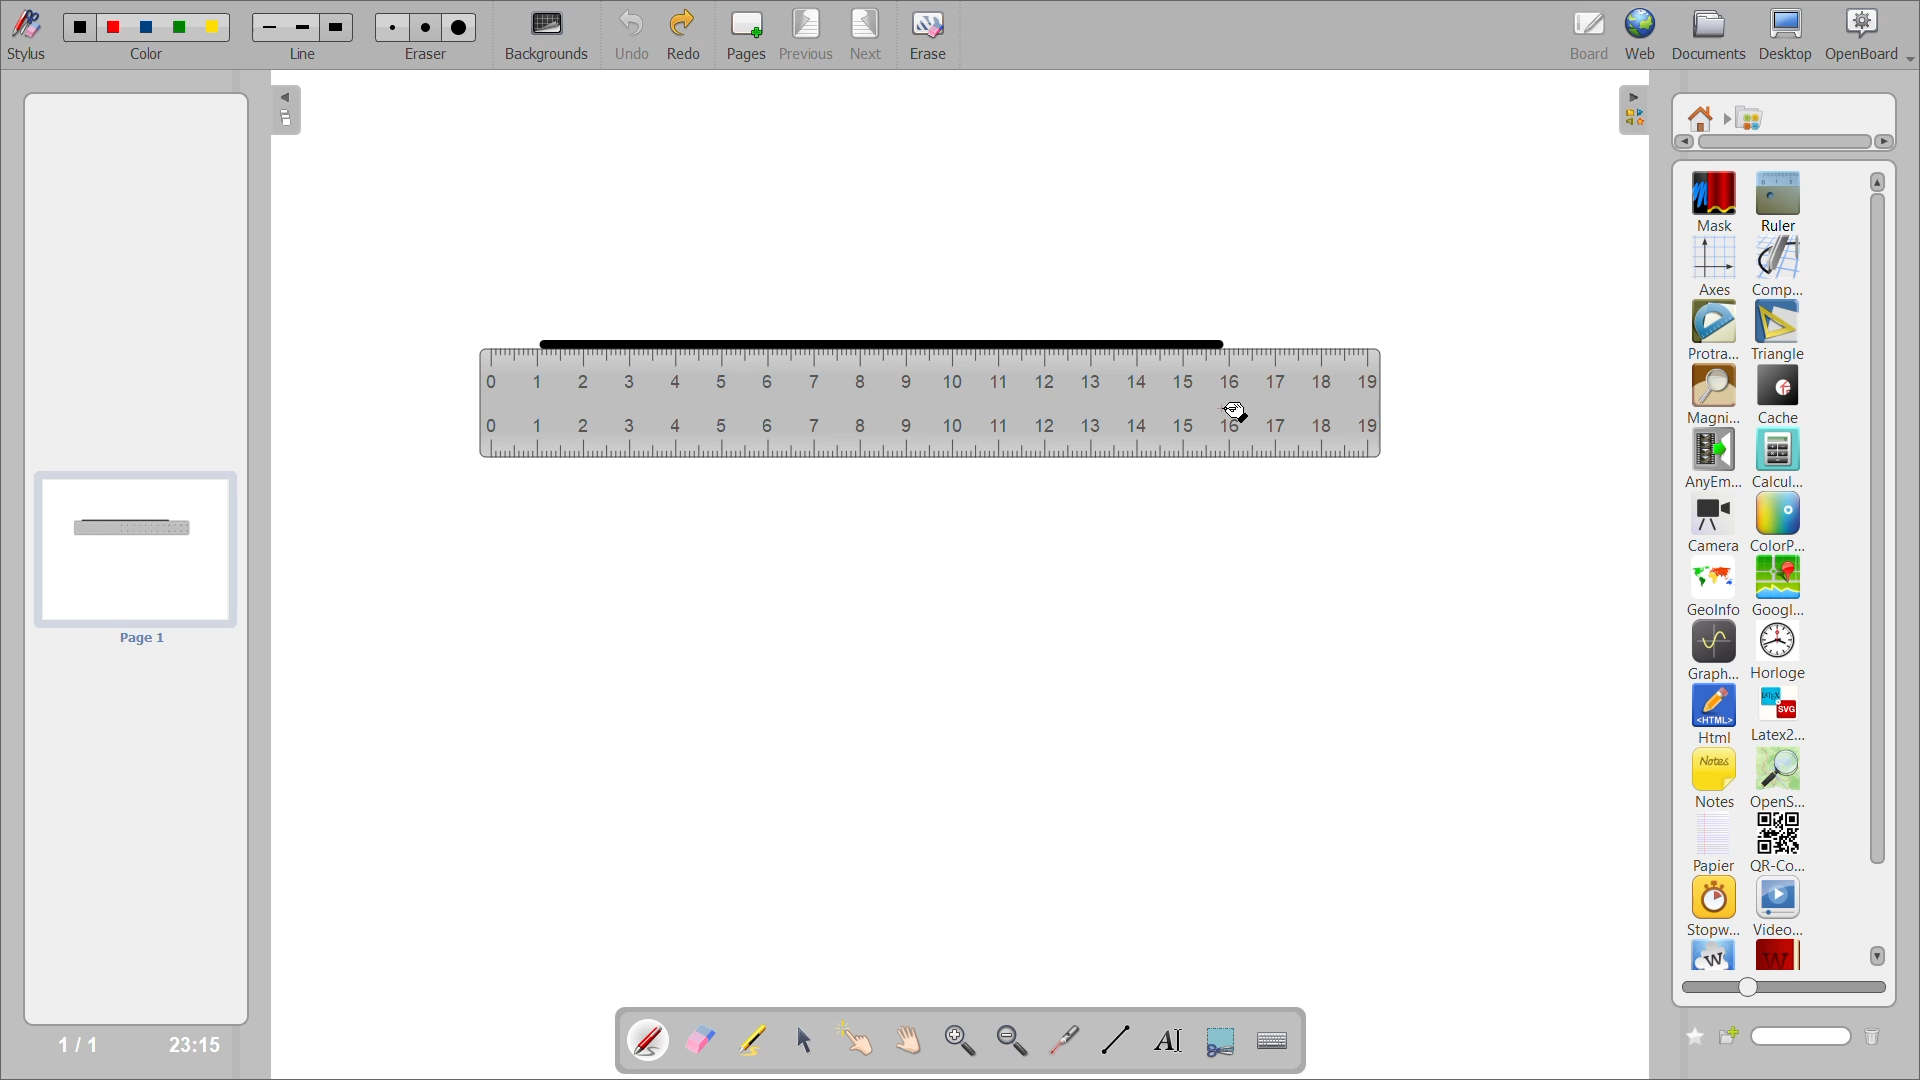  Describe the element at coordinates (688, 33) in the screenshot. I see `redo` at that location.